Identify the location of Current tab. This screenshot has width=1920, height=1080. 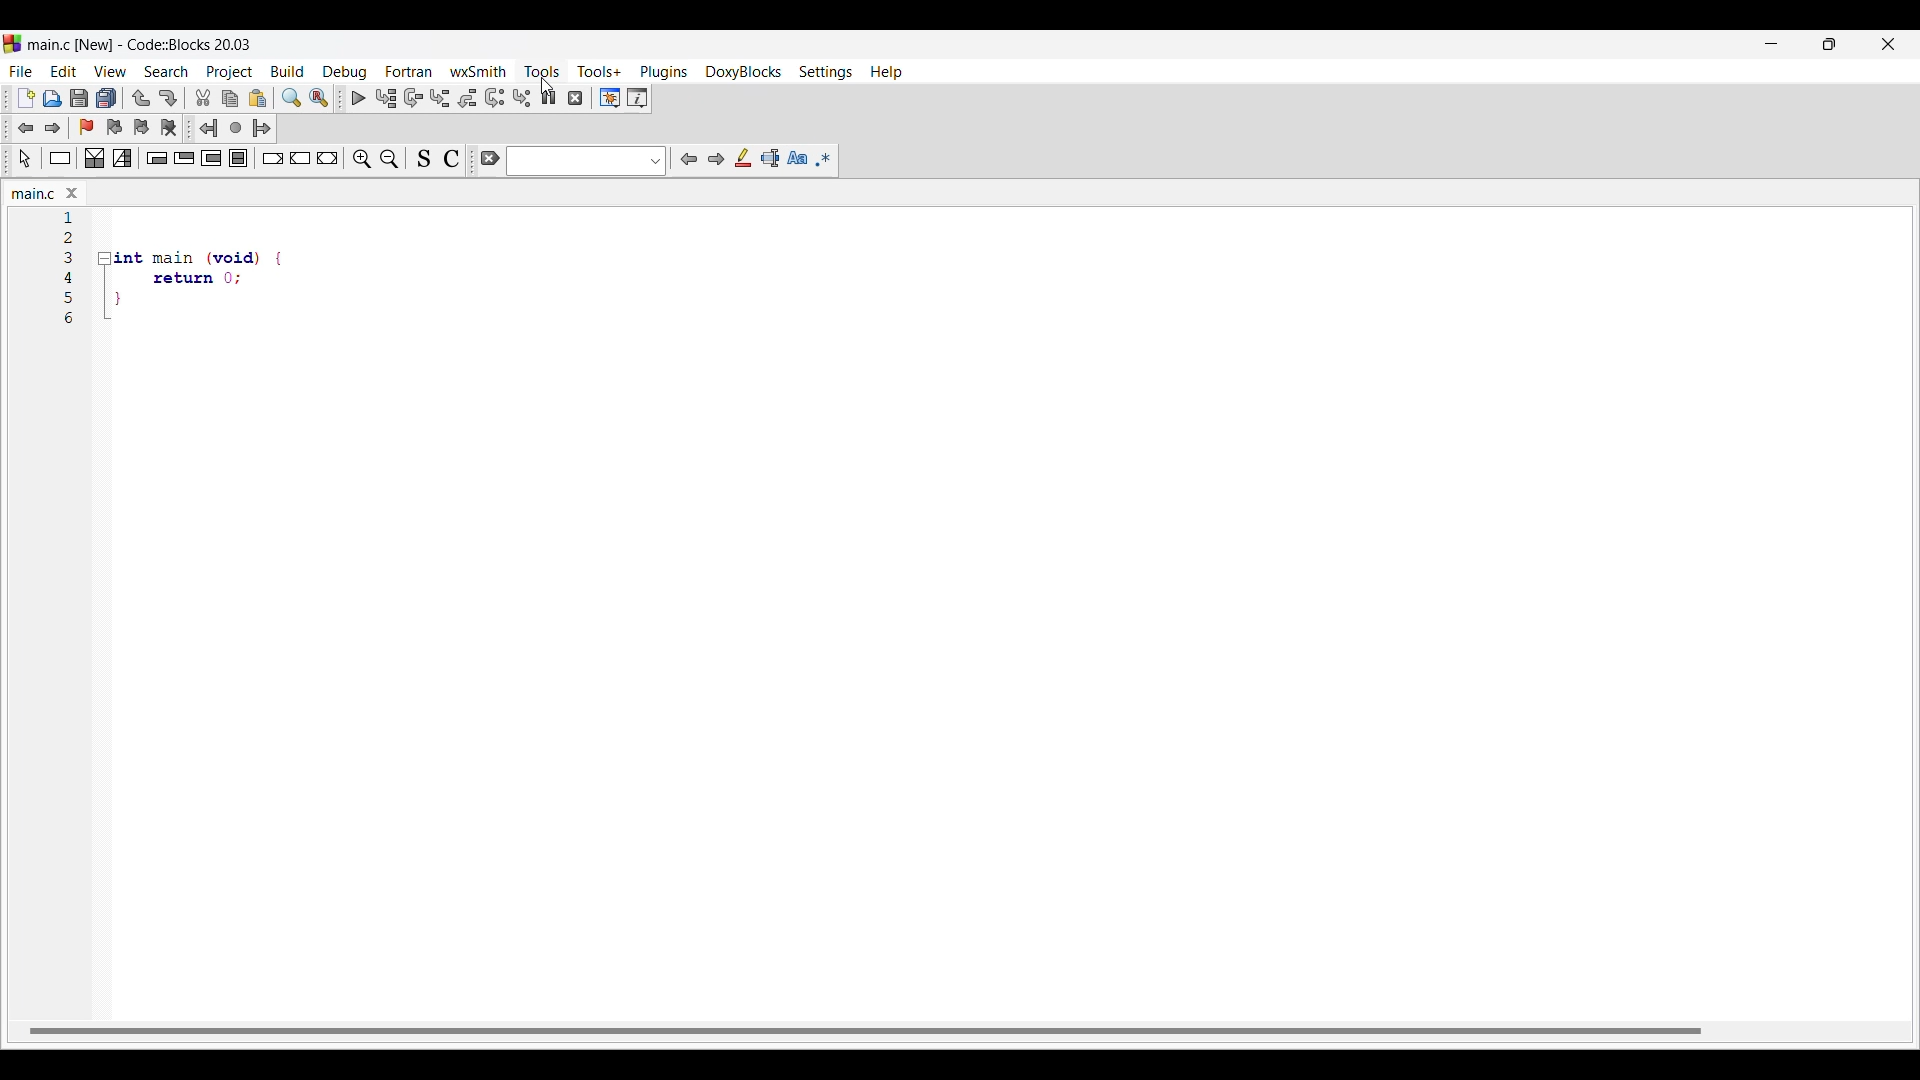
(35, 194).